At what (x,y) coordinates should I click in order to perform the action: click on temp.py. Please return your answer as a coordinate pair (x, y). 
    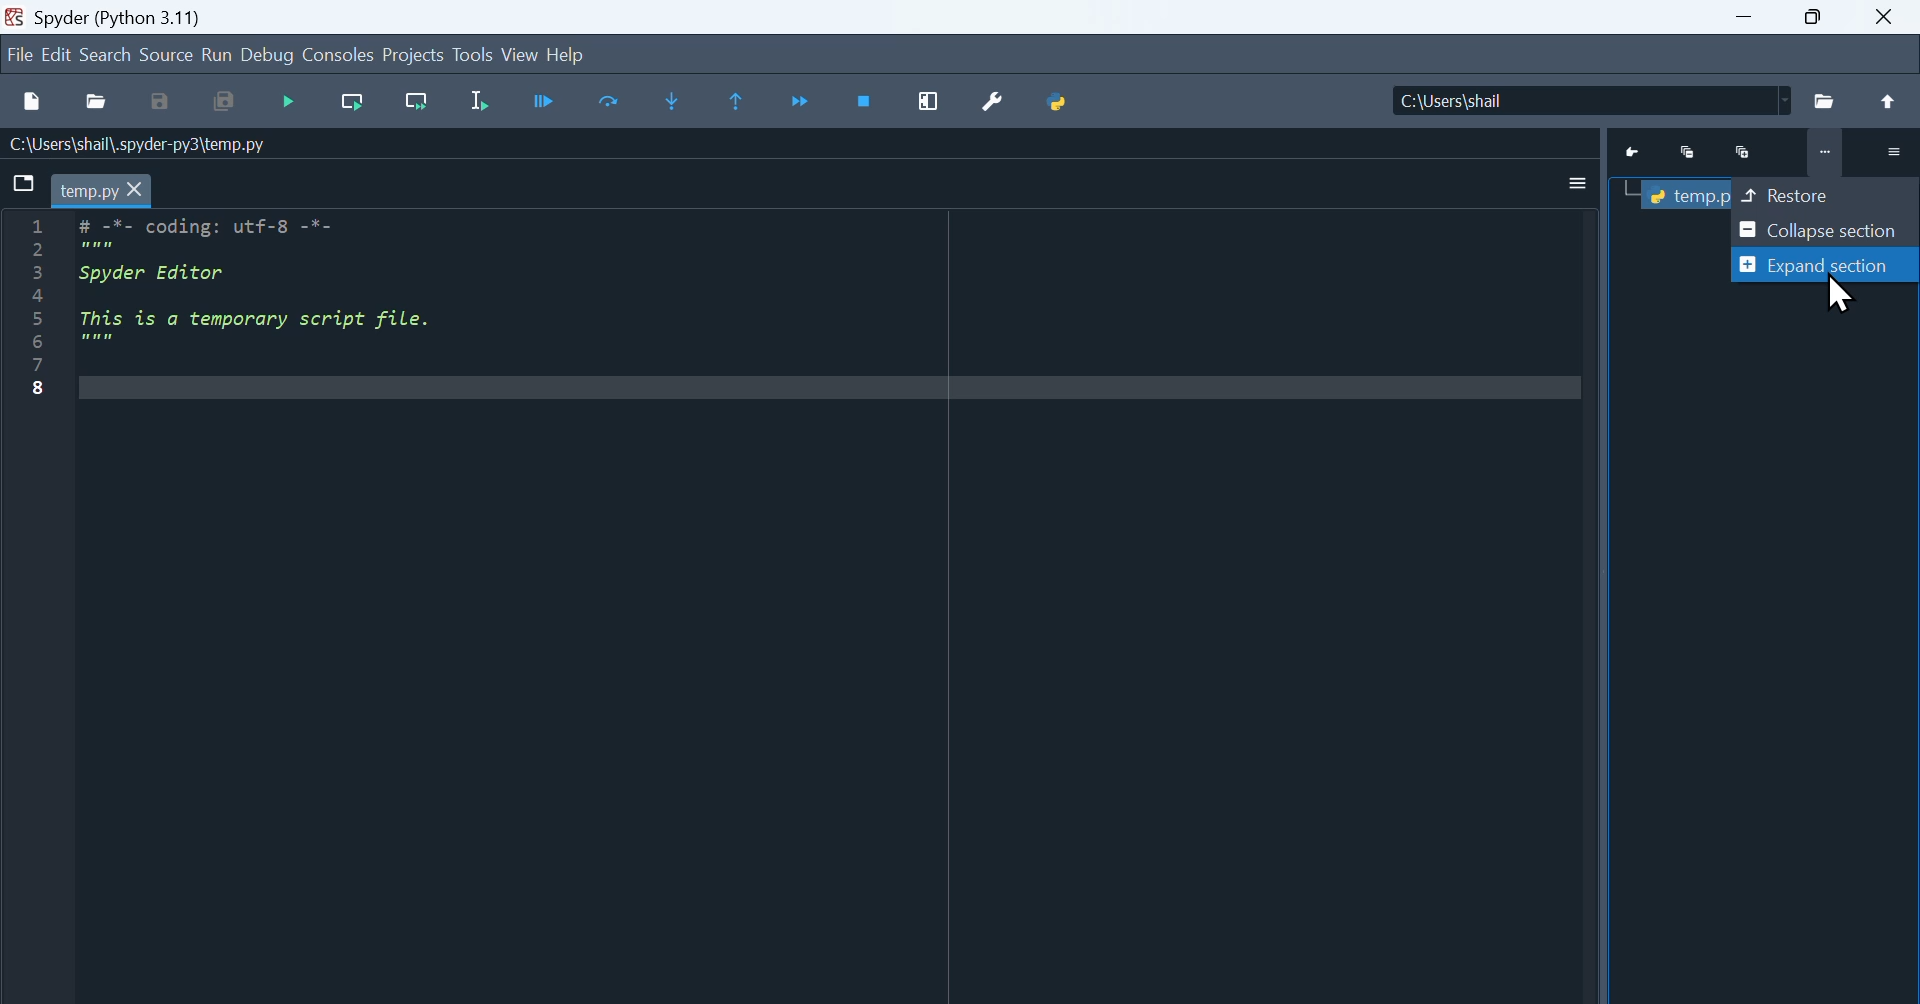
    Looking at the image, I should click on (89, 191).